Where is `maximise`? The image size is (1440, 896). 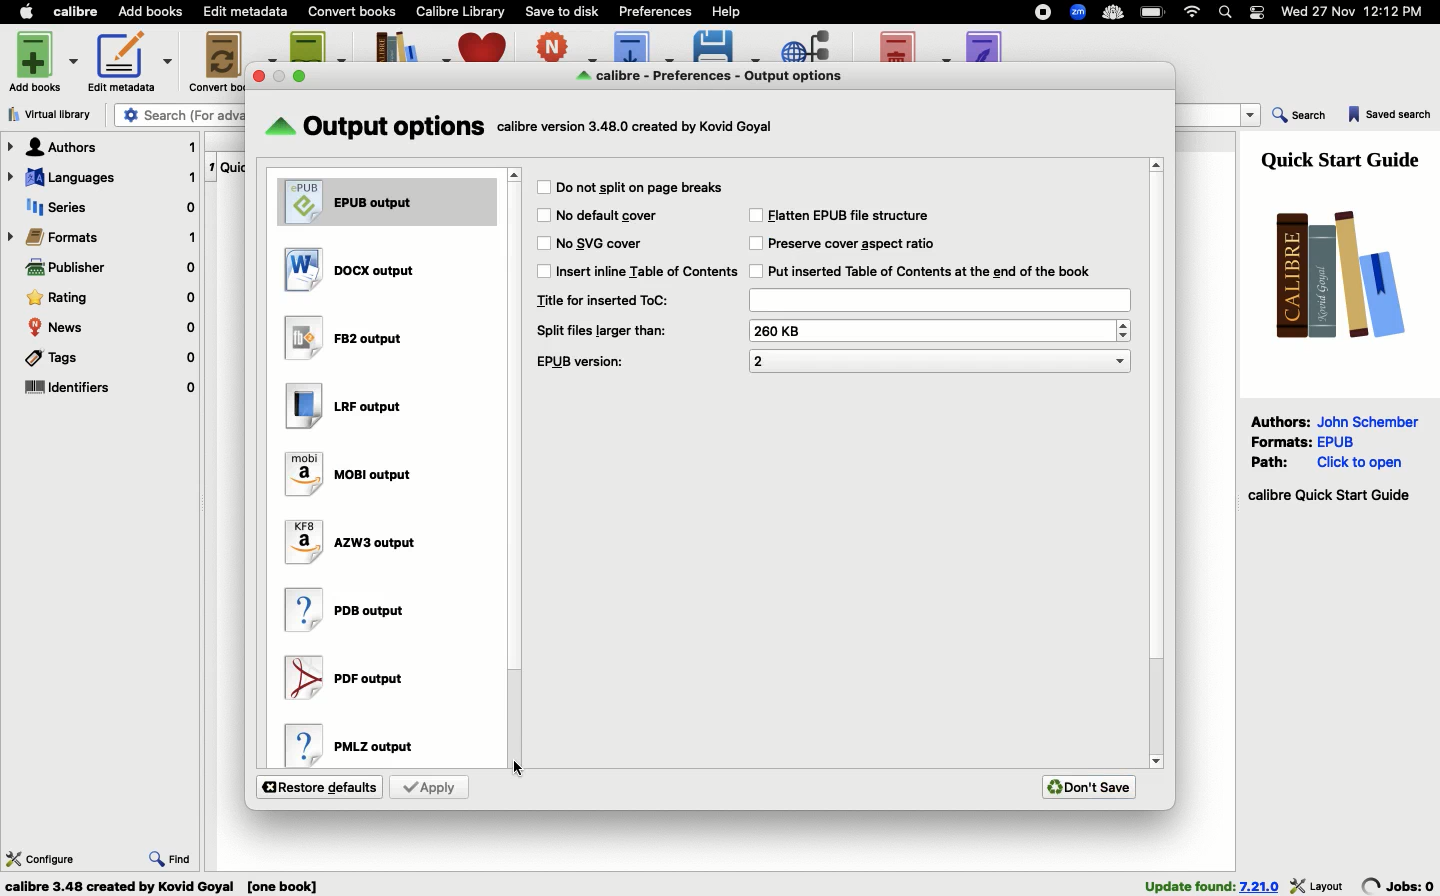
maximise is located at coordinates (302, 75).